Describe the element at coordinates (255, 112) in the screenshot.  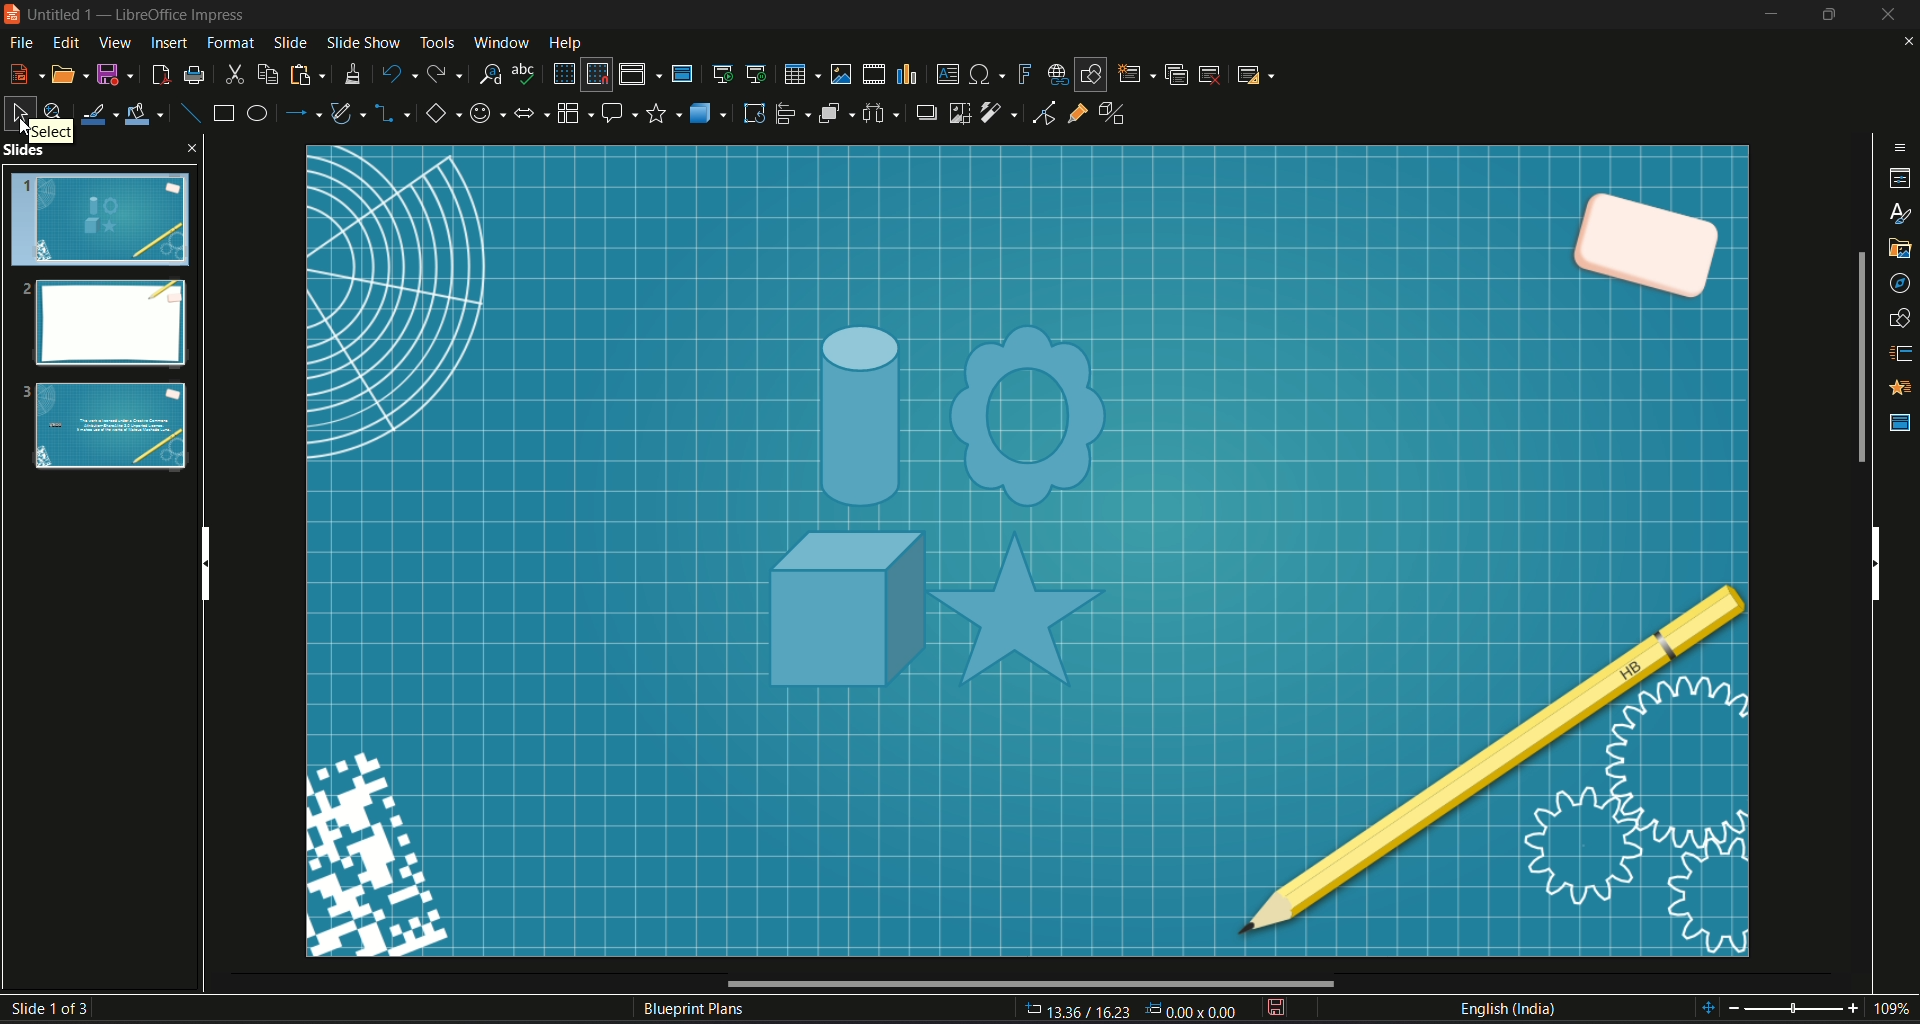
I see `ellipse` at that location.